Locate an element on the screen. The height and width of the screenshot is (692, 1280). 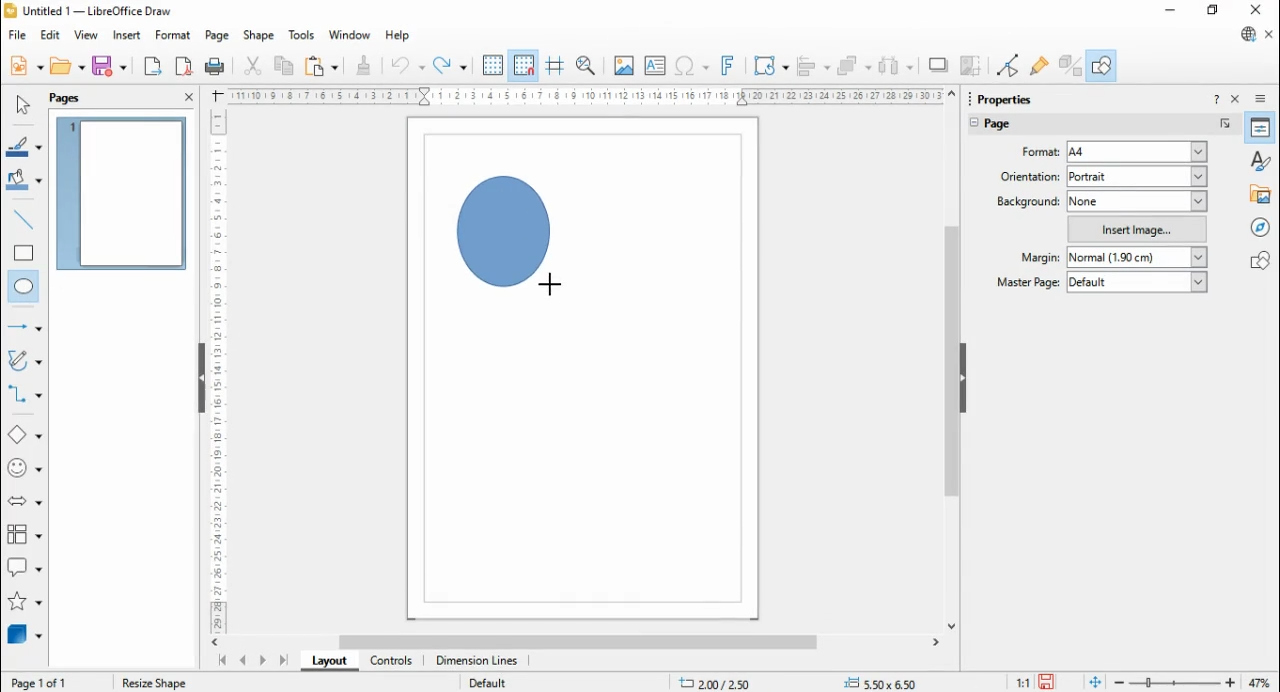
help about this sidebar deck is located at coordinates (1216, 98).